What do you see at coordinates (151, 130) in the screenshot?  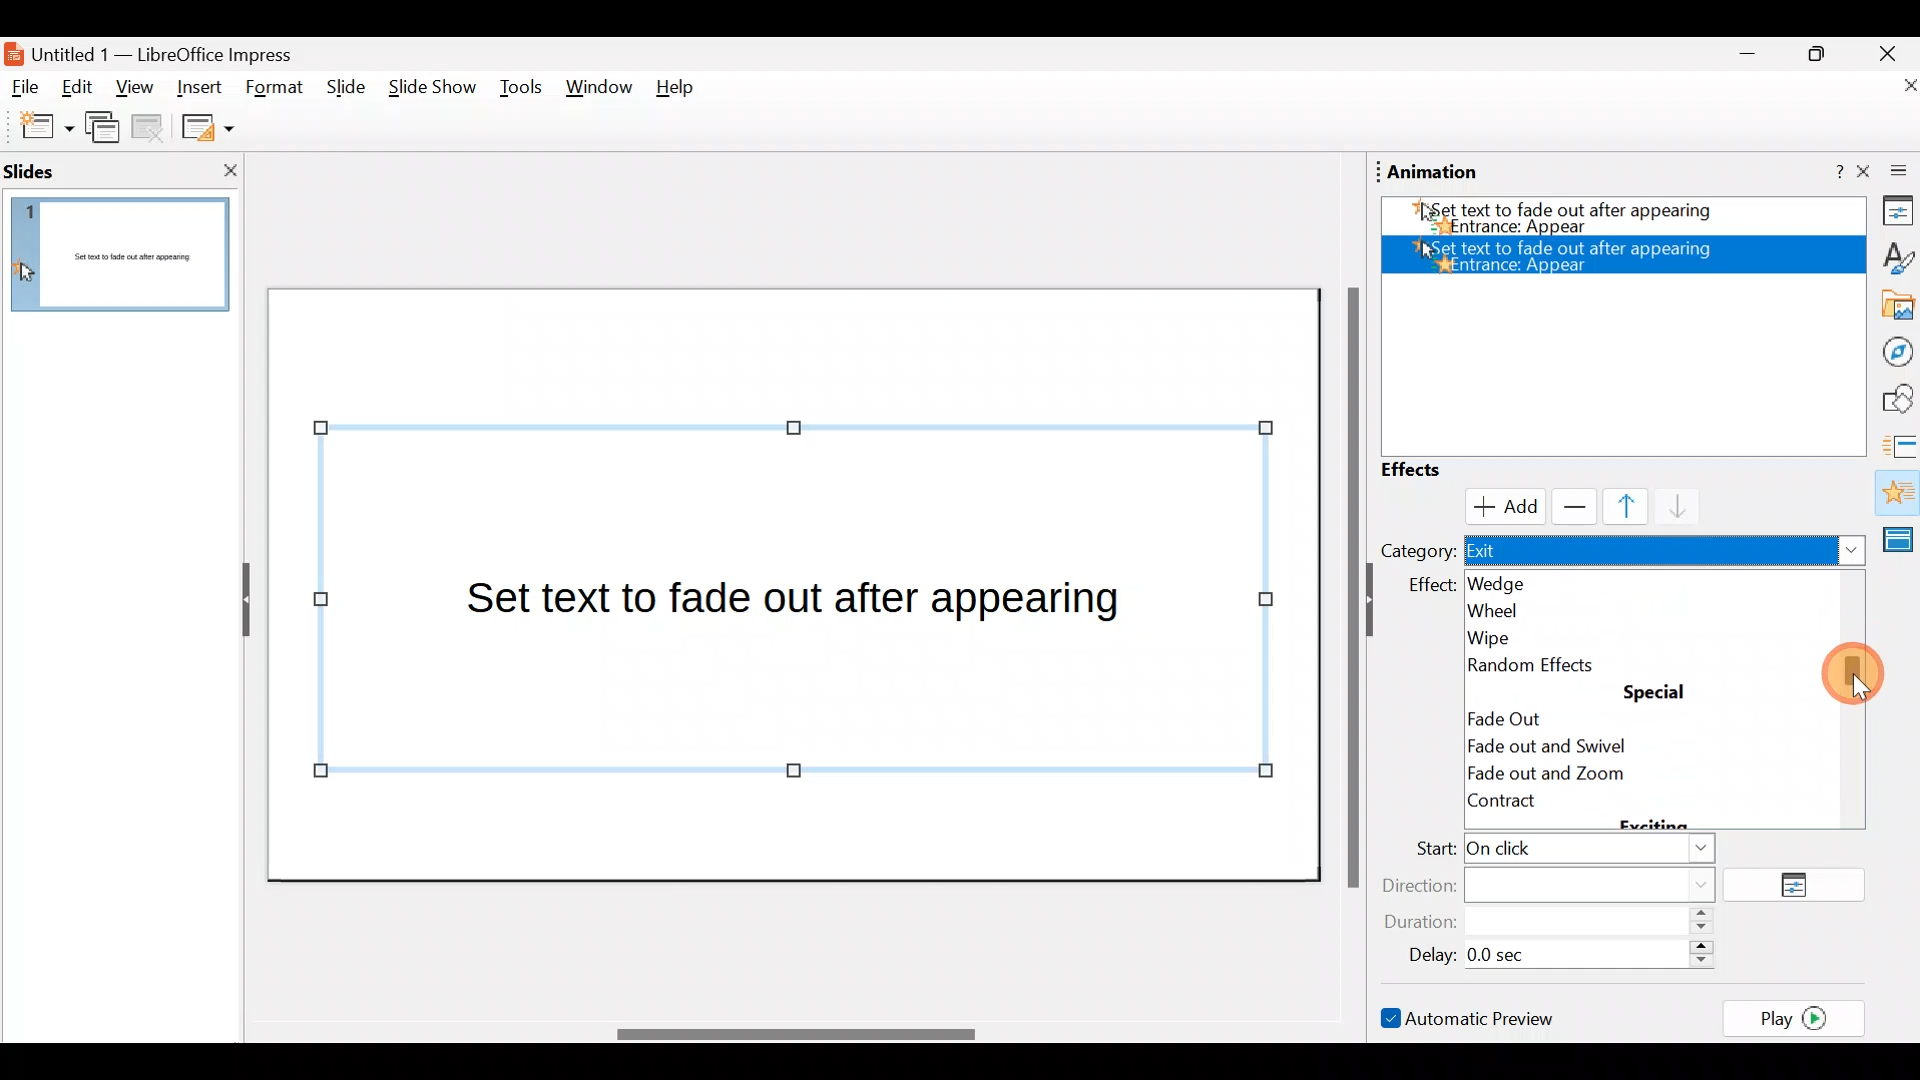 I see `Delete slide` at bounding box center [151, 130].